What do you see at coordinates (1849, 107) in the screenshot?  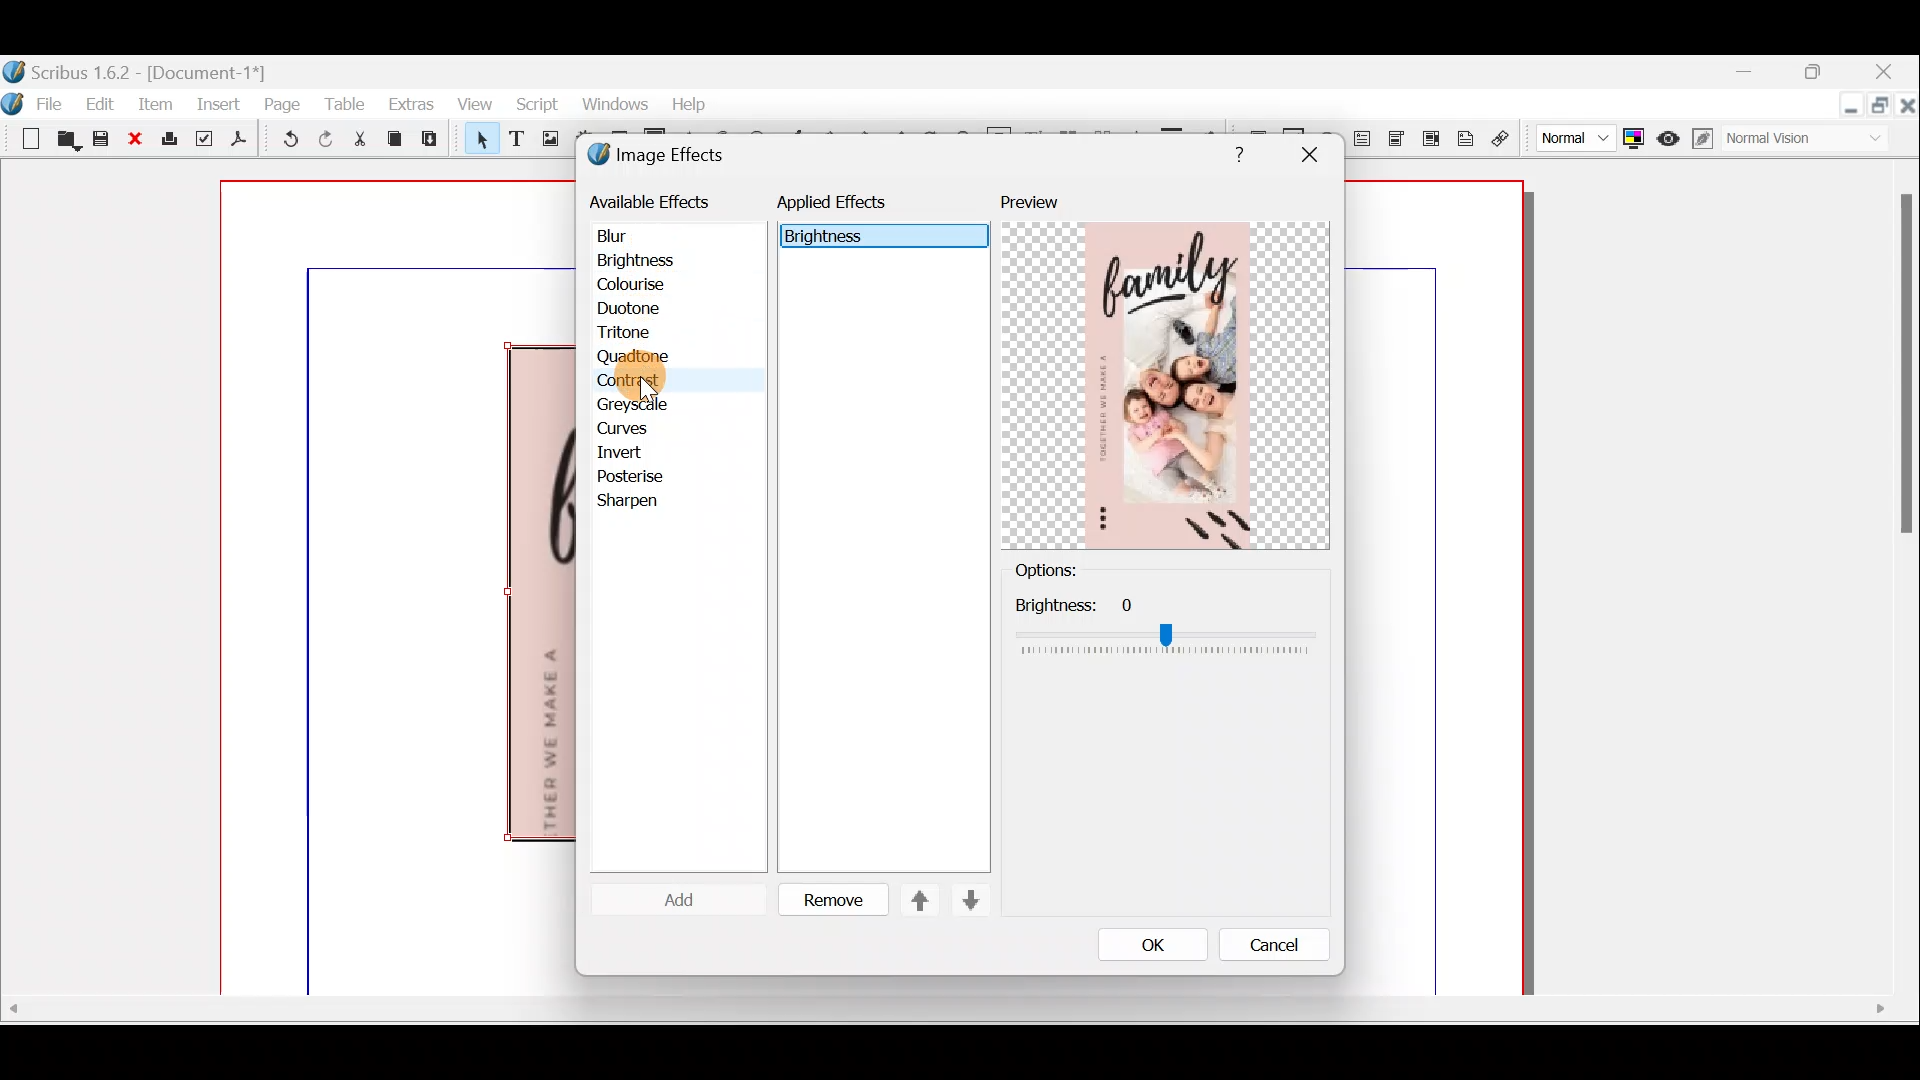 I see `Minimise` at bounding box center [1849, 107].